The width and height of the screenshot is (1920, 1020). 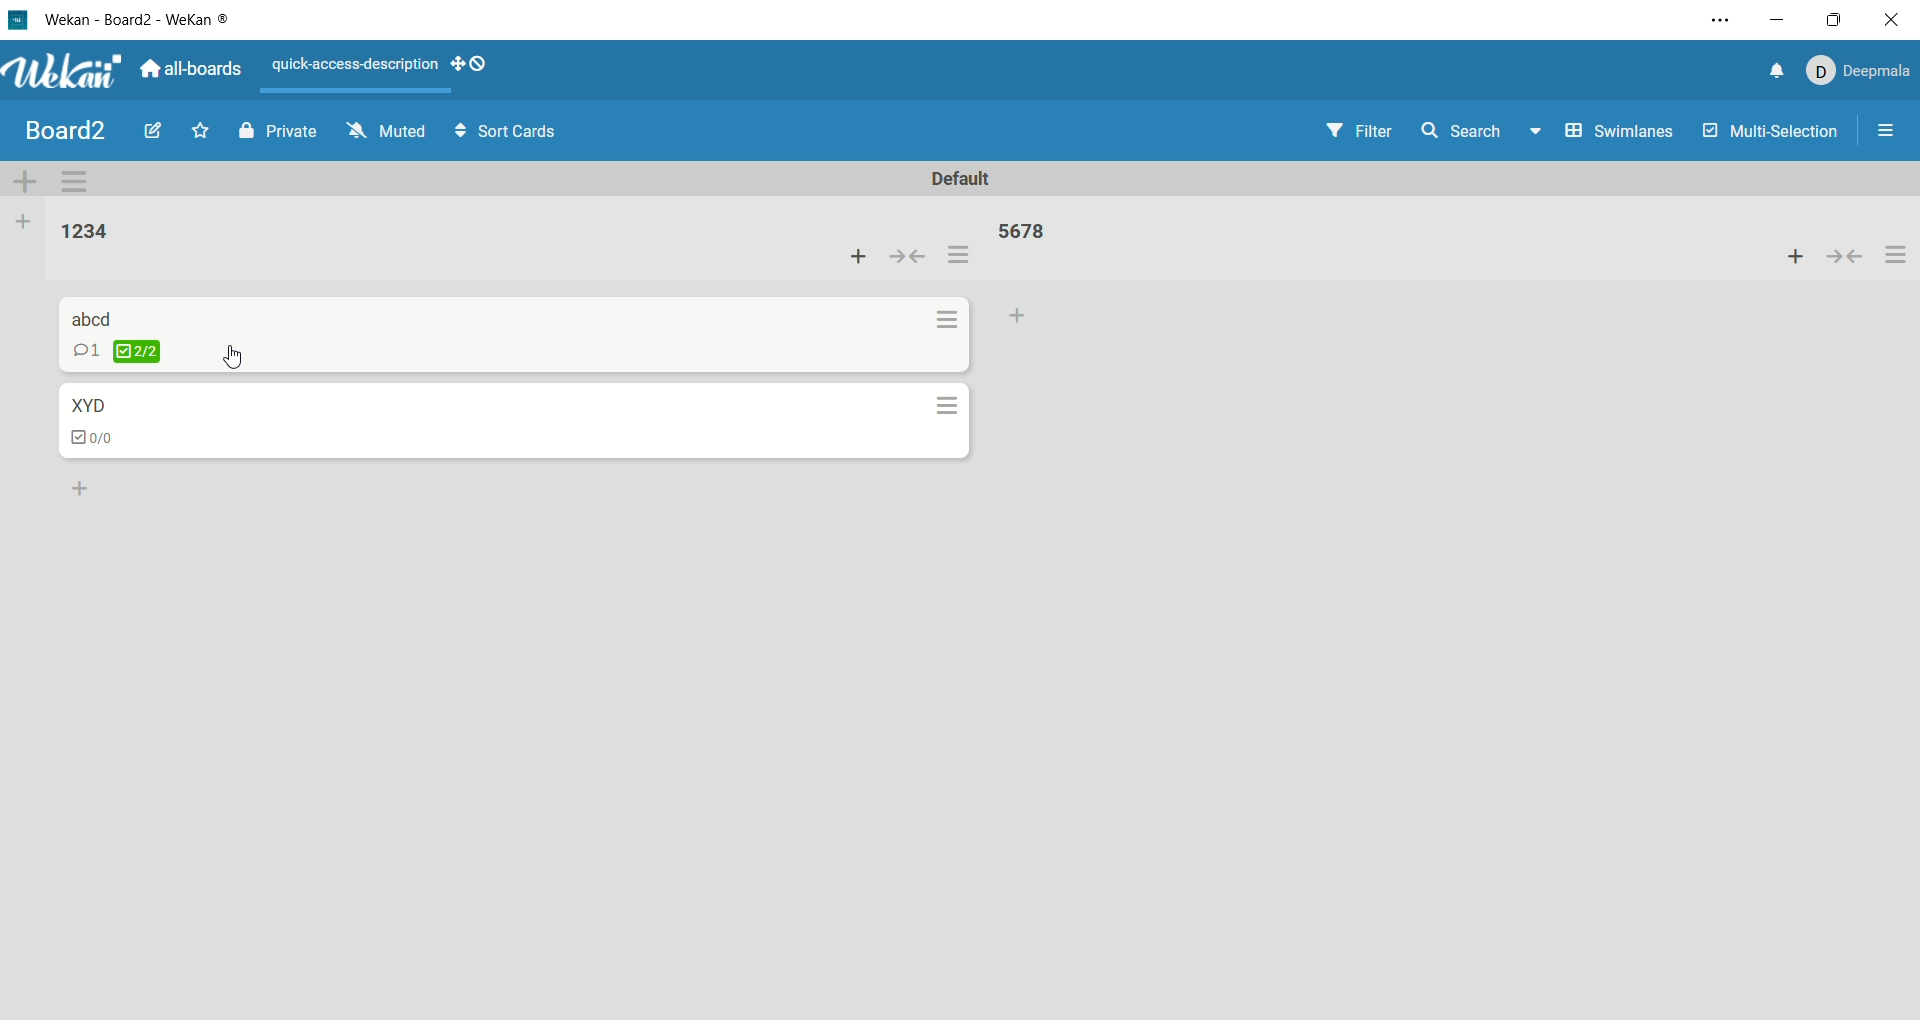 What do you see at coordinates (191, 67) in the screenshot?
I see `all boards` at bounding box center [191, 67].